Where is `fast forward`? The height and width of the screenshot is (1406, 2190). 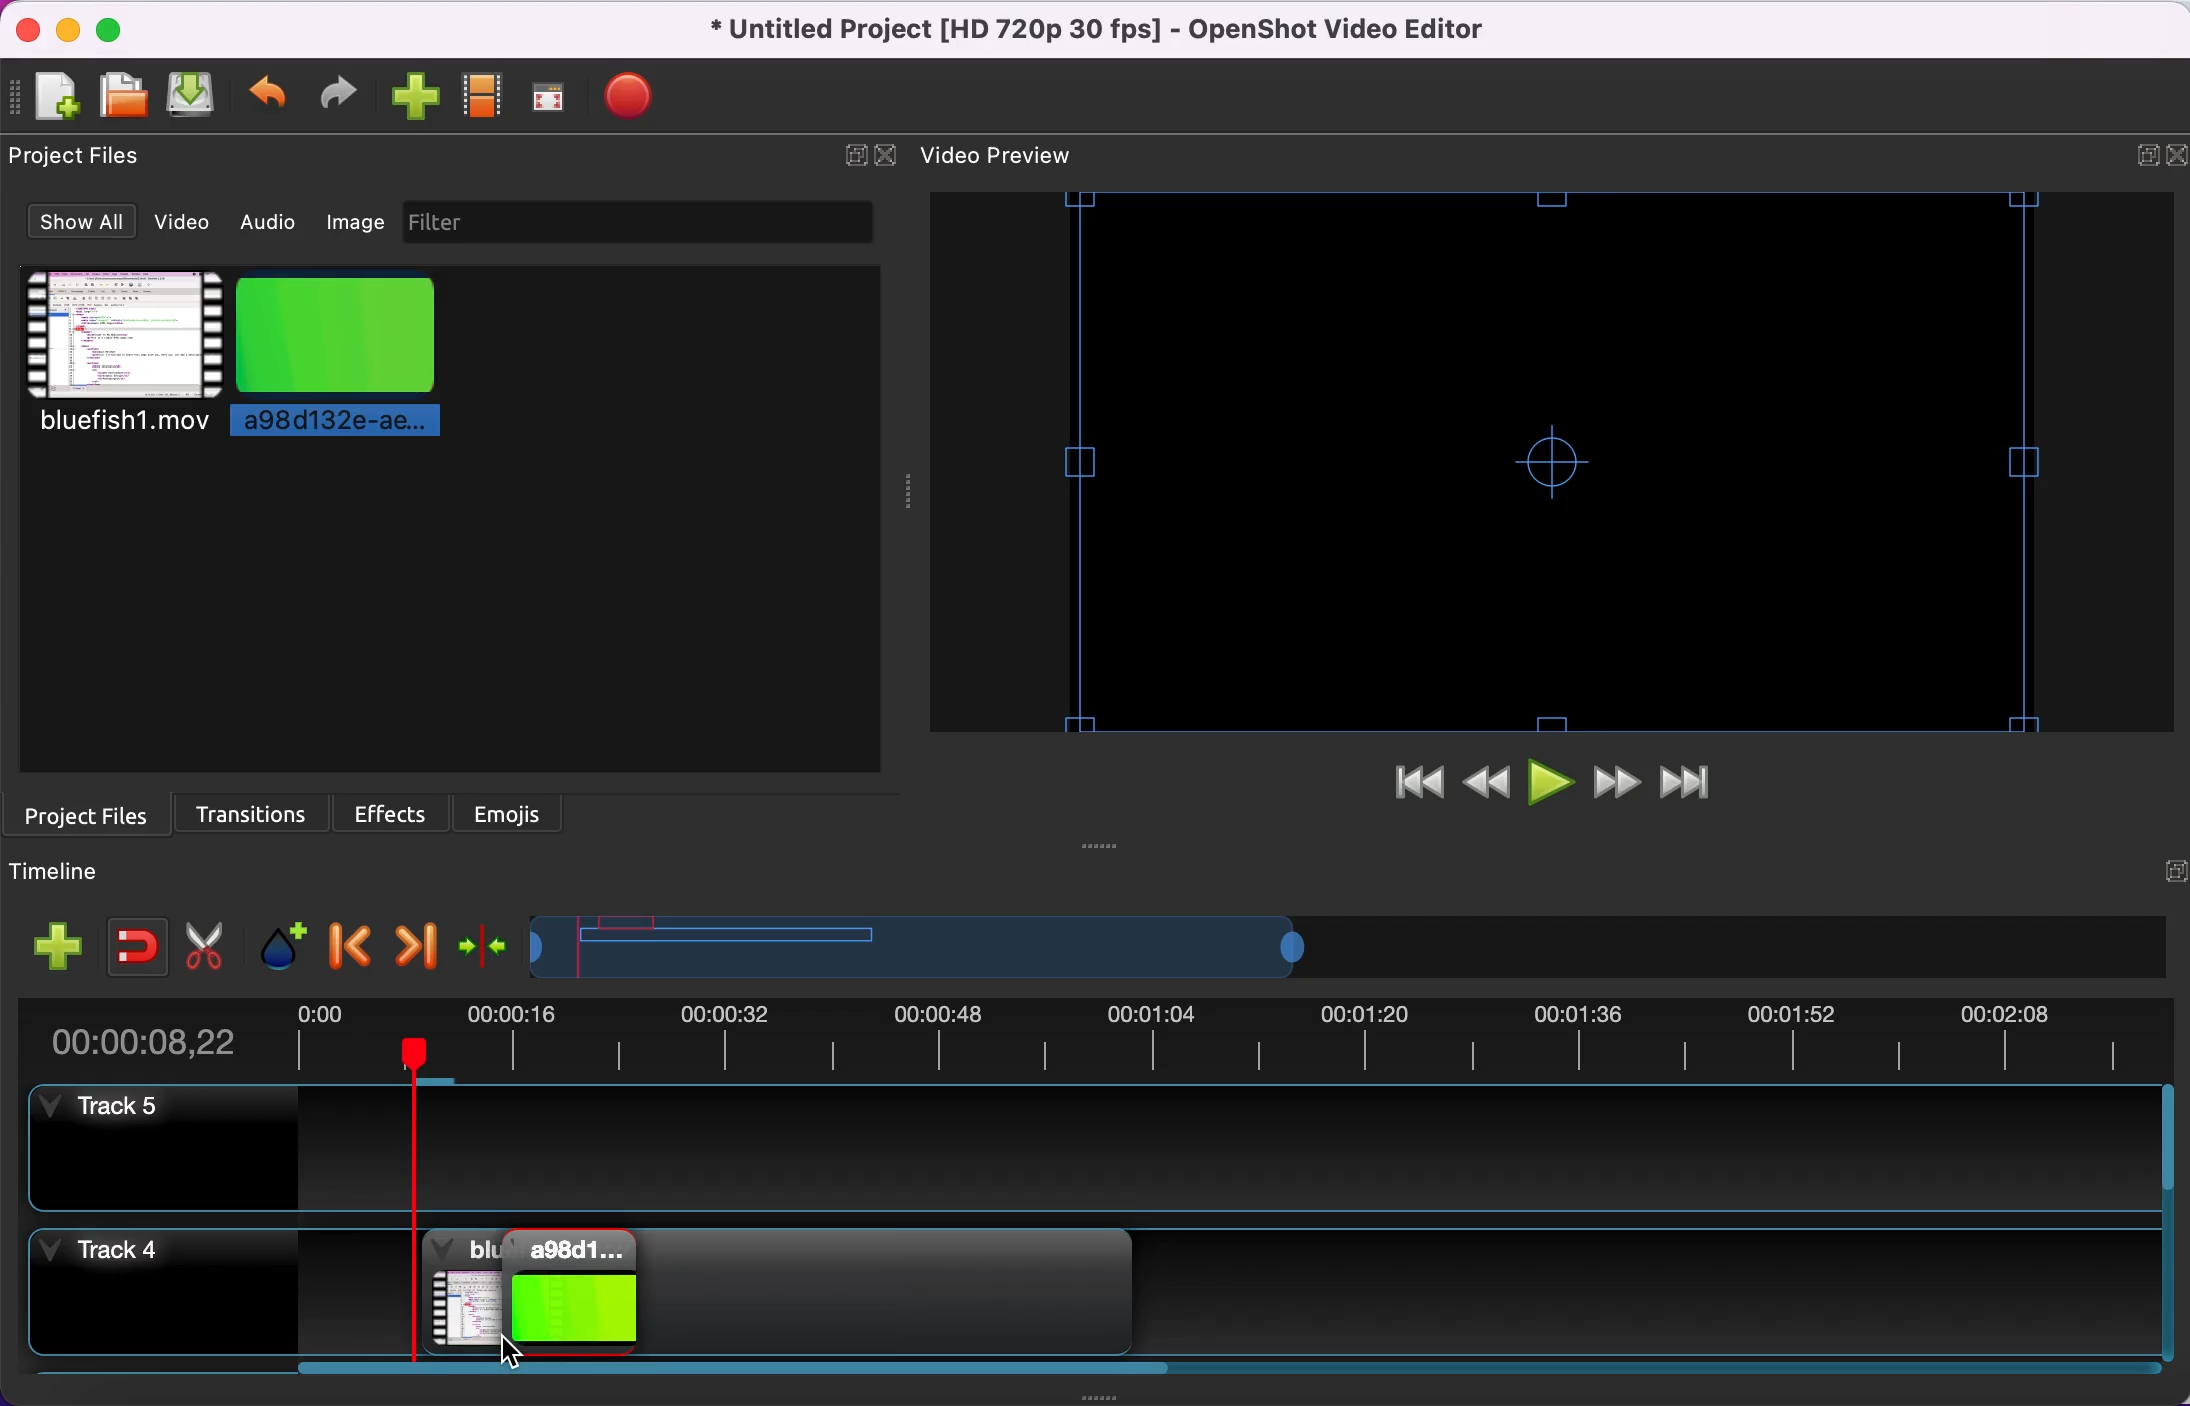 fast forward is located at coordinates (1622, 786).